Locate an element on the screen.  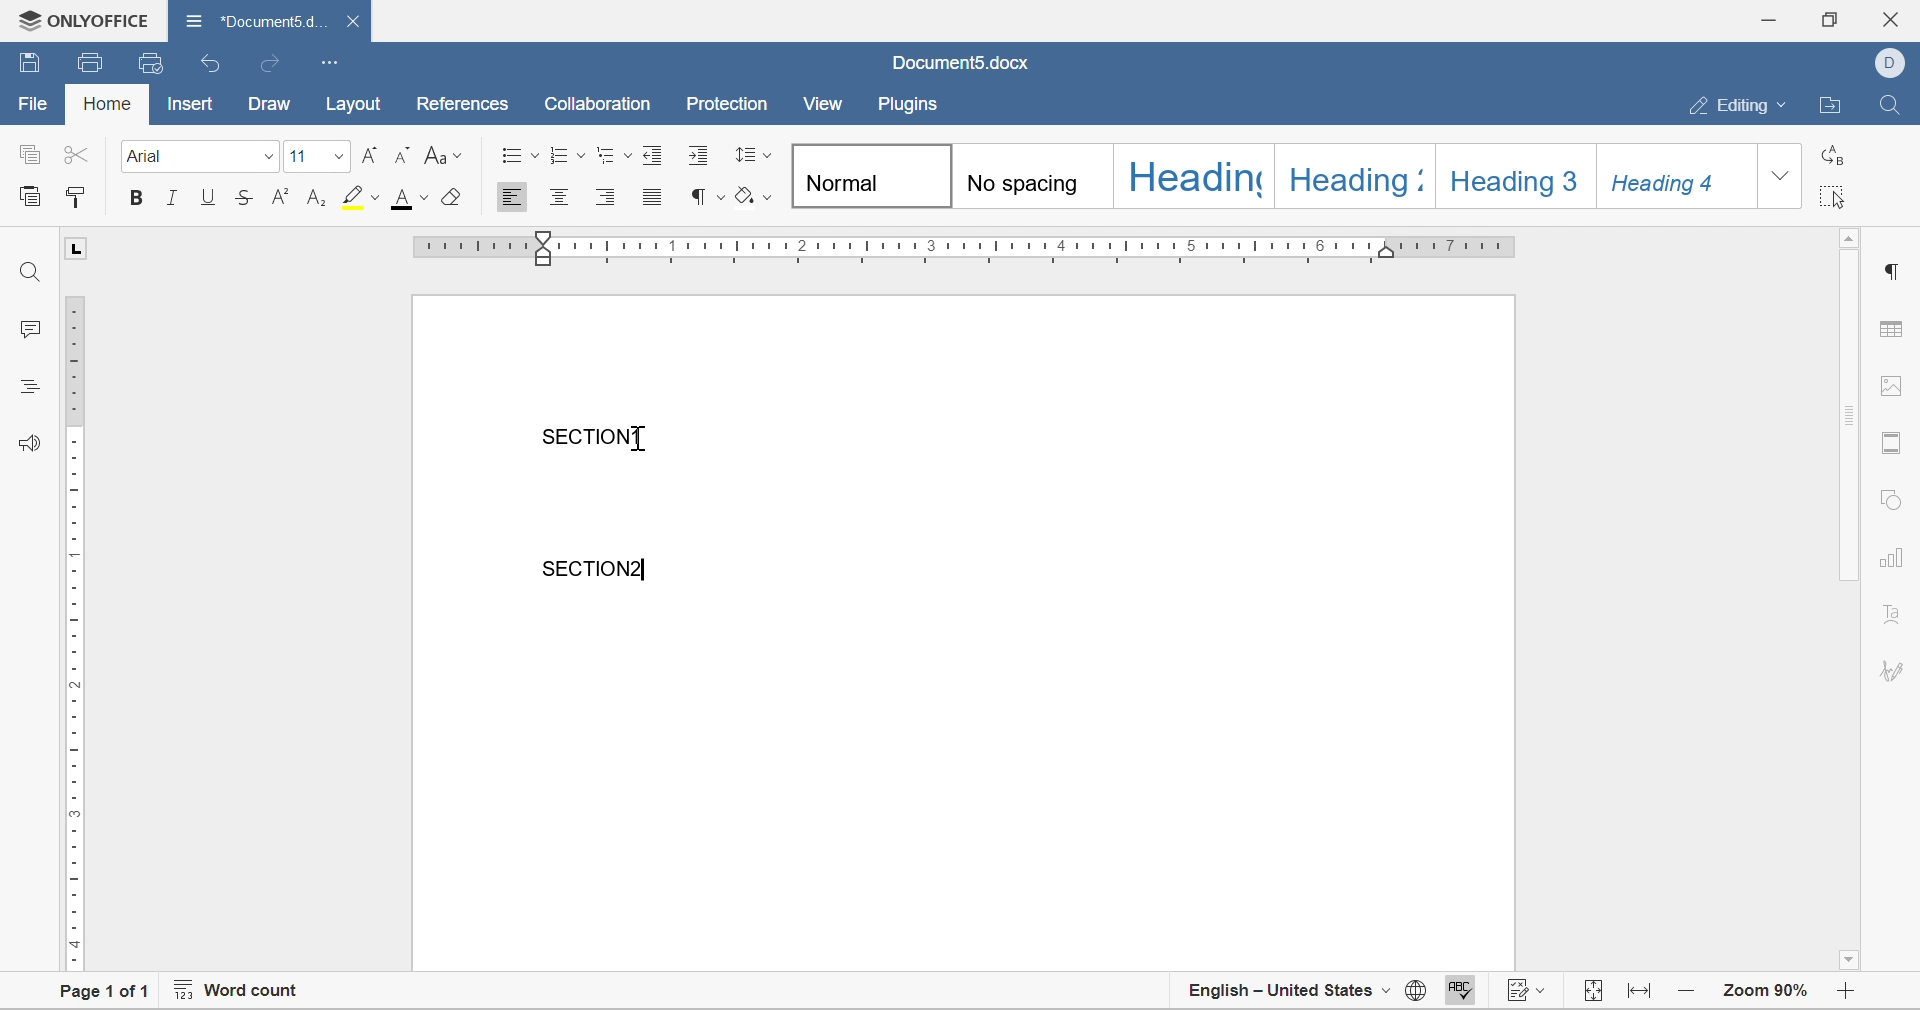
headings is located at coordinates (27, 384).